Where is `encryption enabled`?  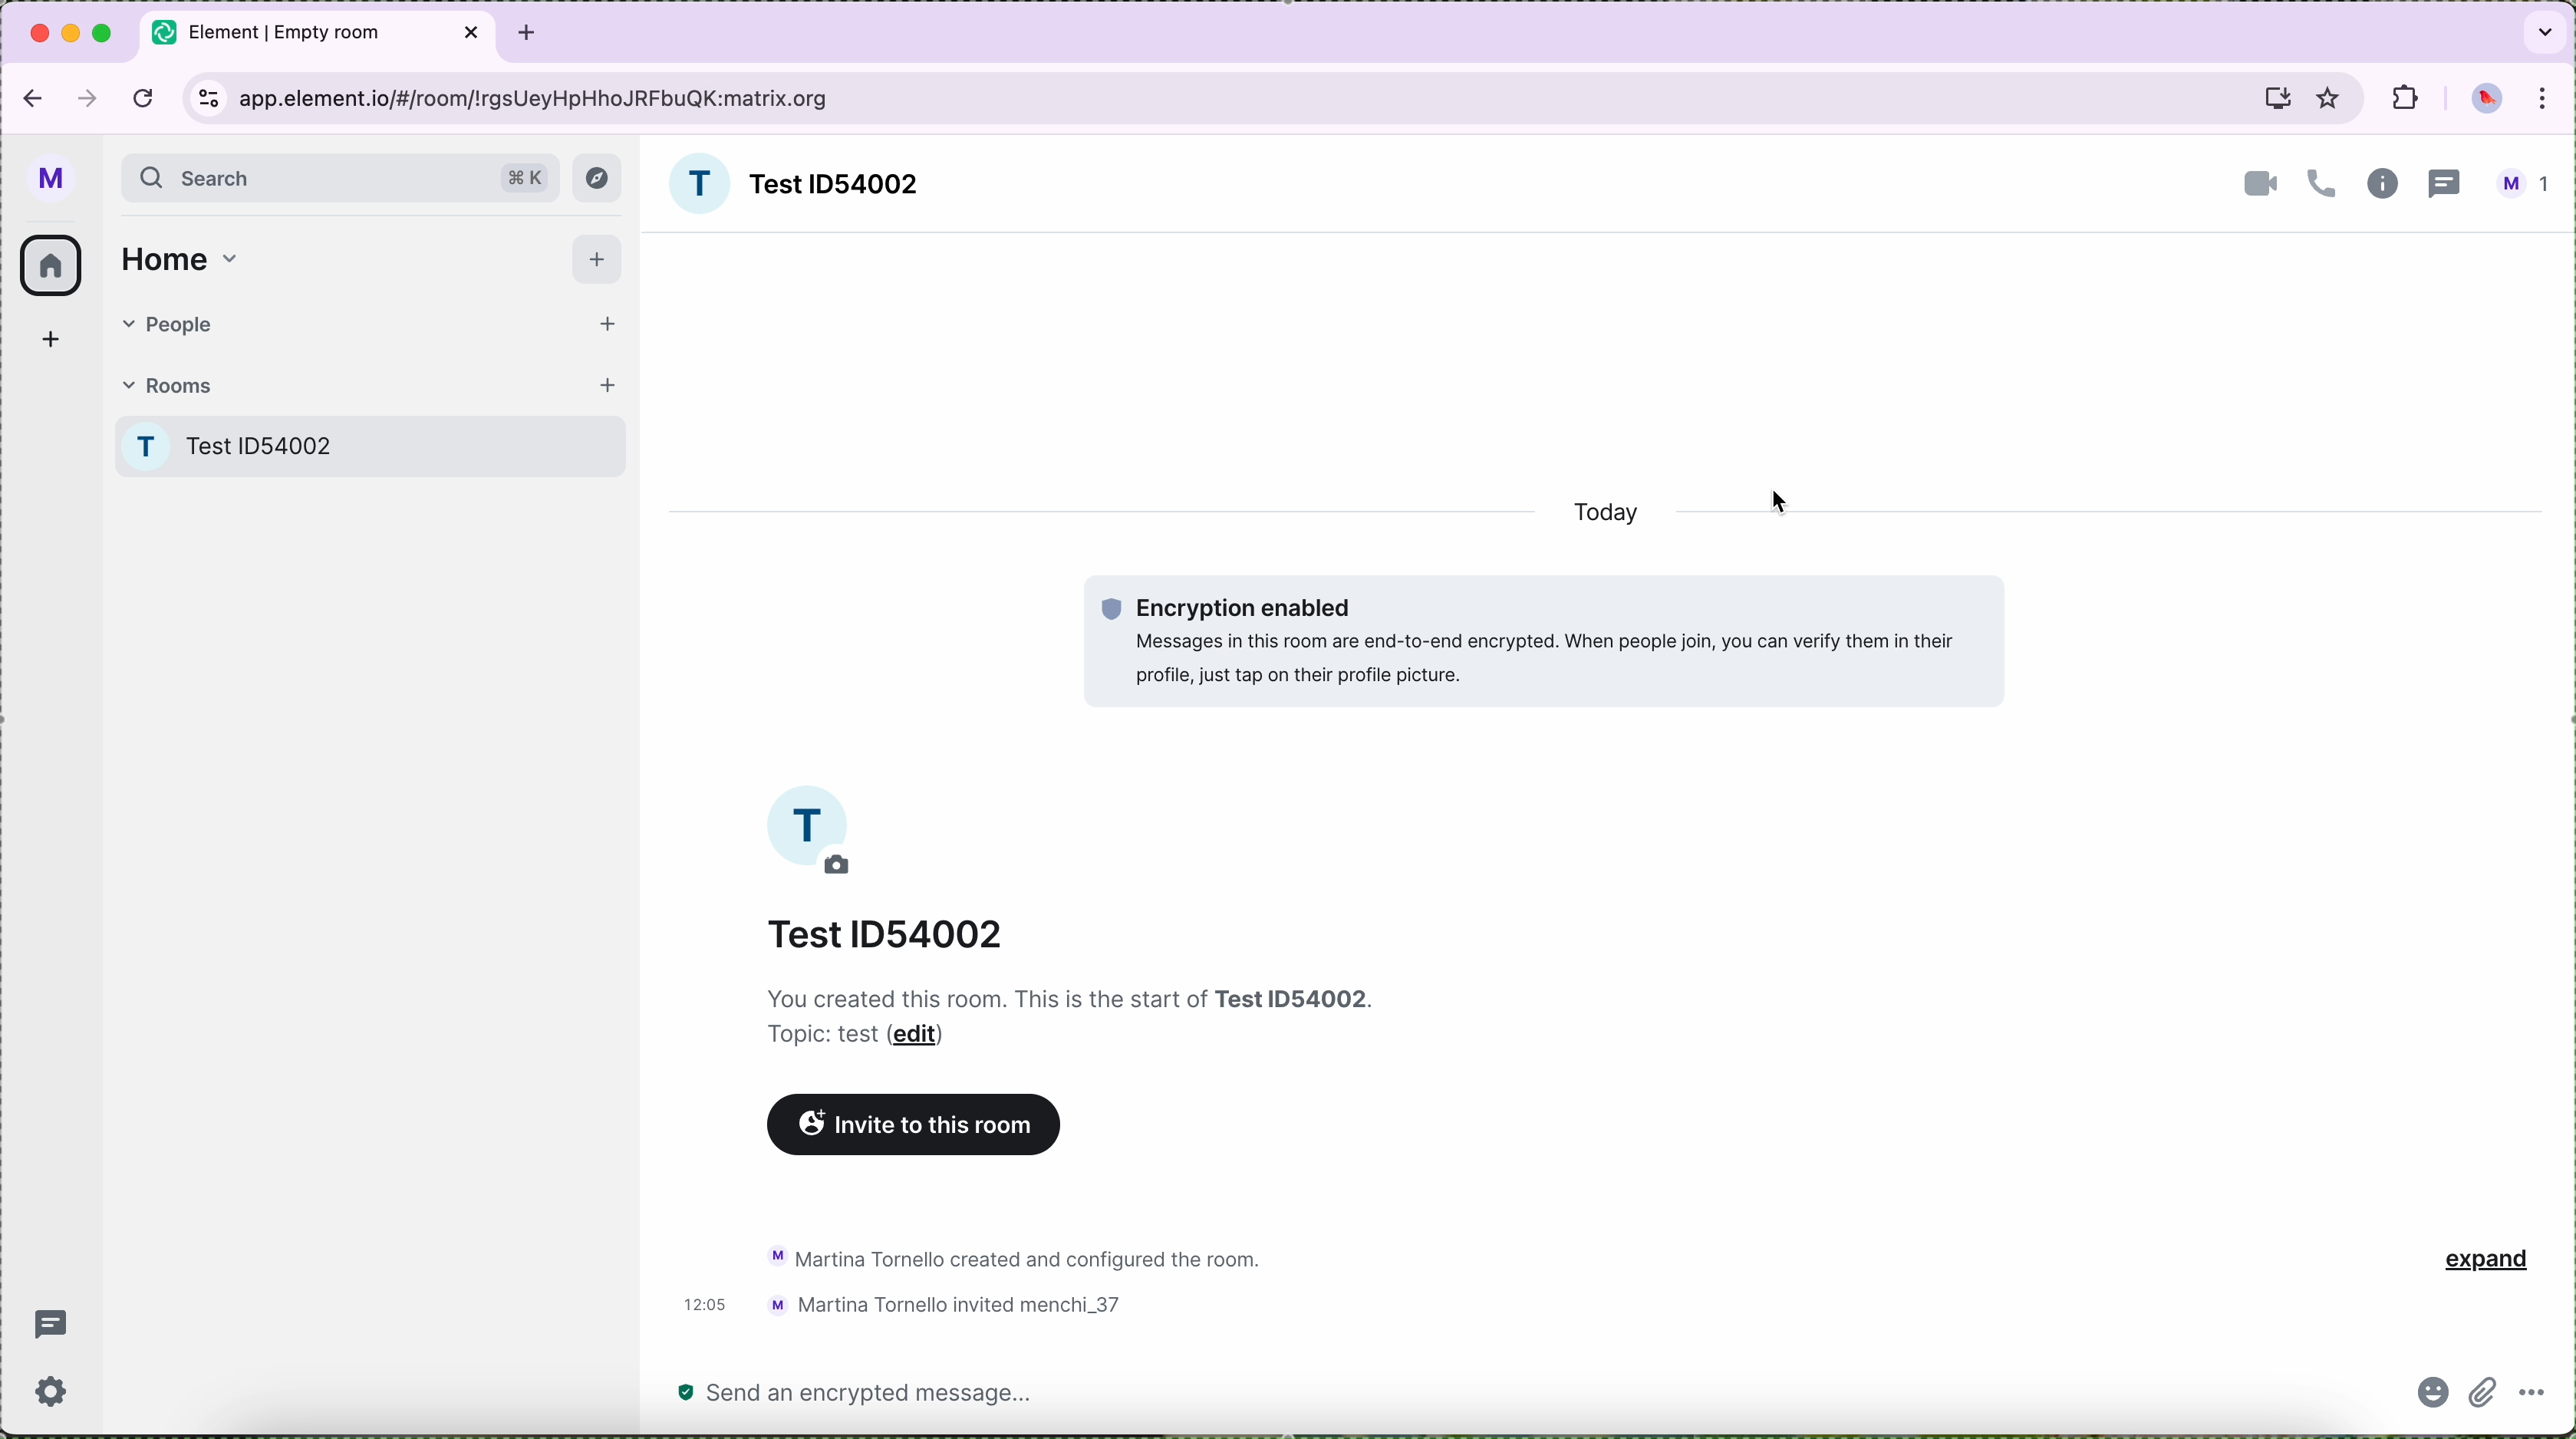 encryption enabled is located at coordinates (1539, 649).